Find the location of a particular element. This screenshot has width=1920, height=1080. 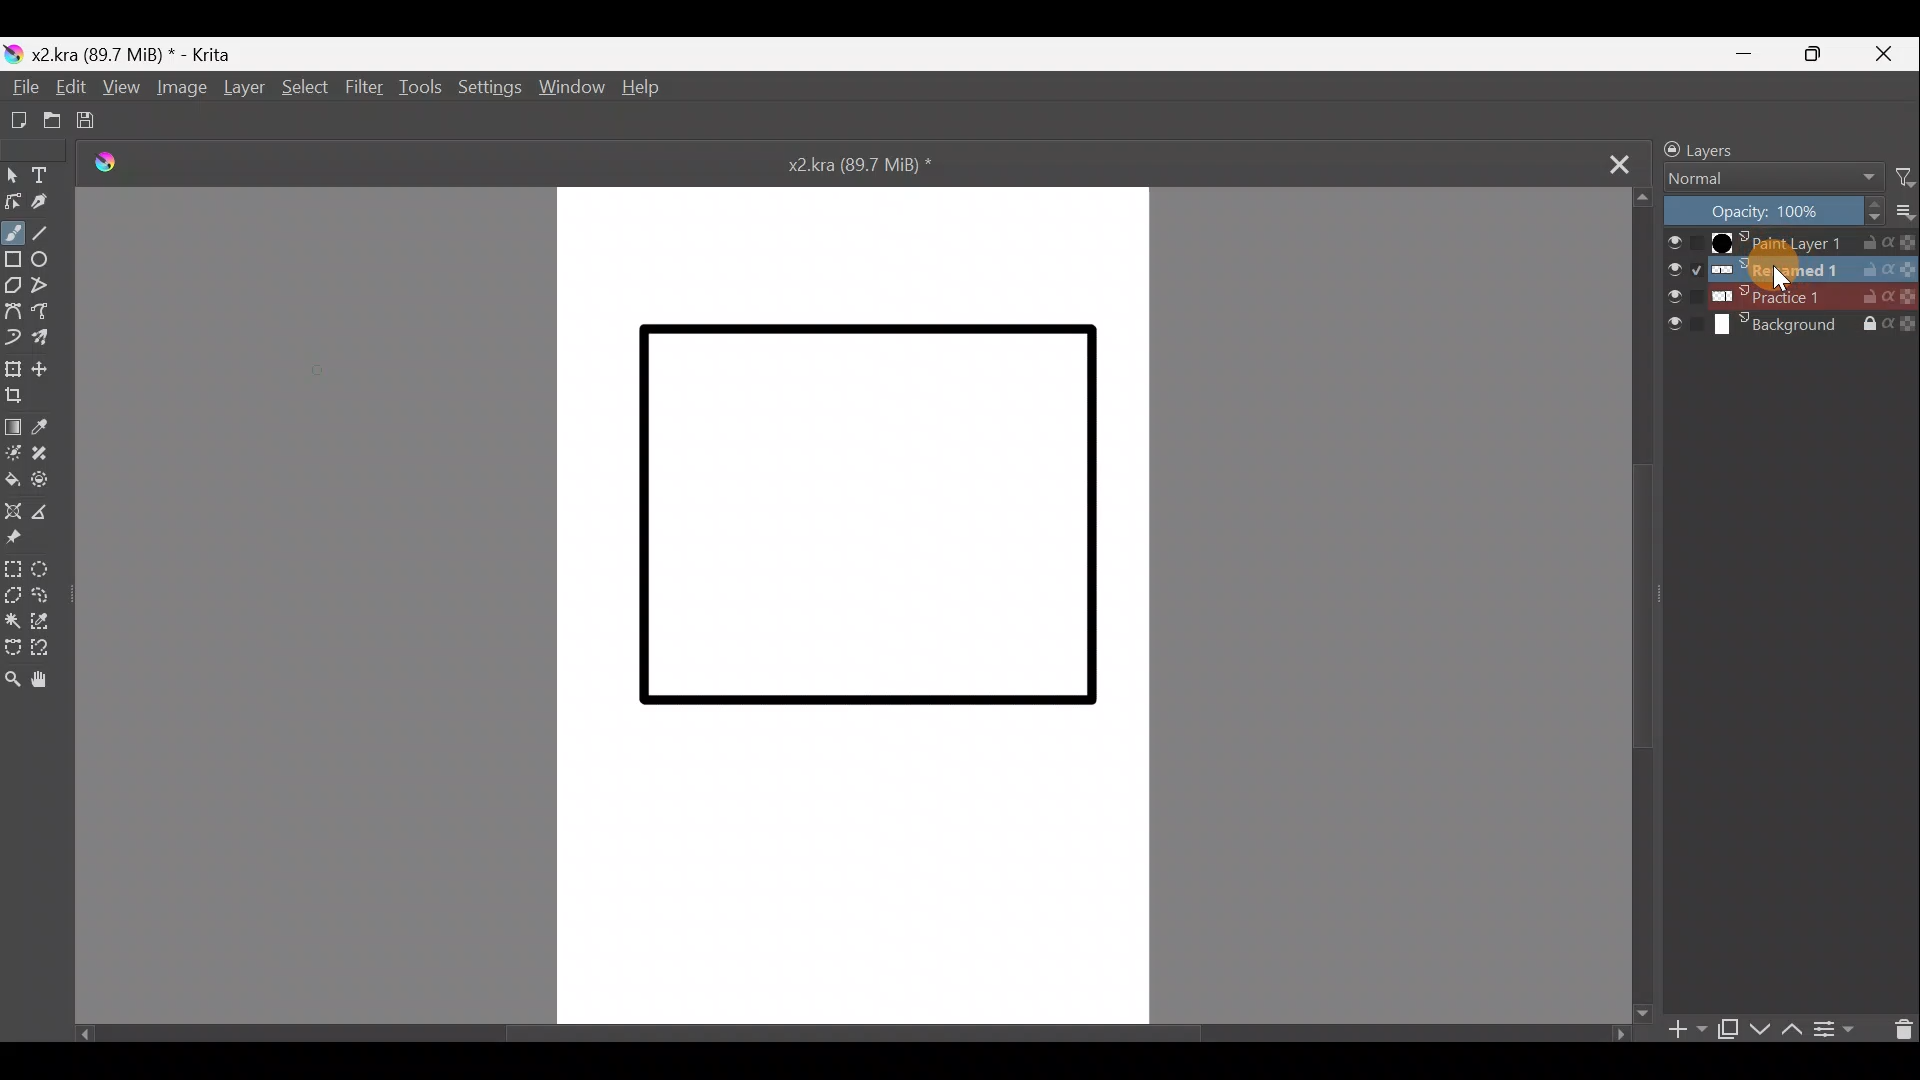

Scroll bar is located at coordinates (1634, 609).